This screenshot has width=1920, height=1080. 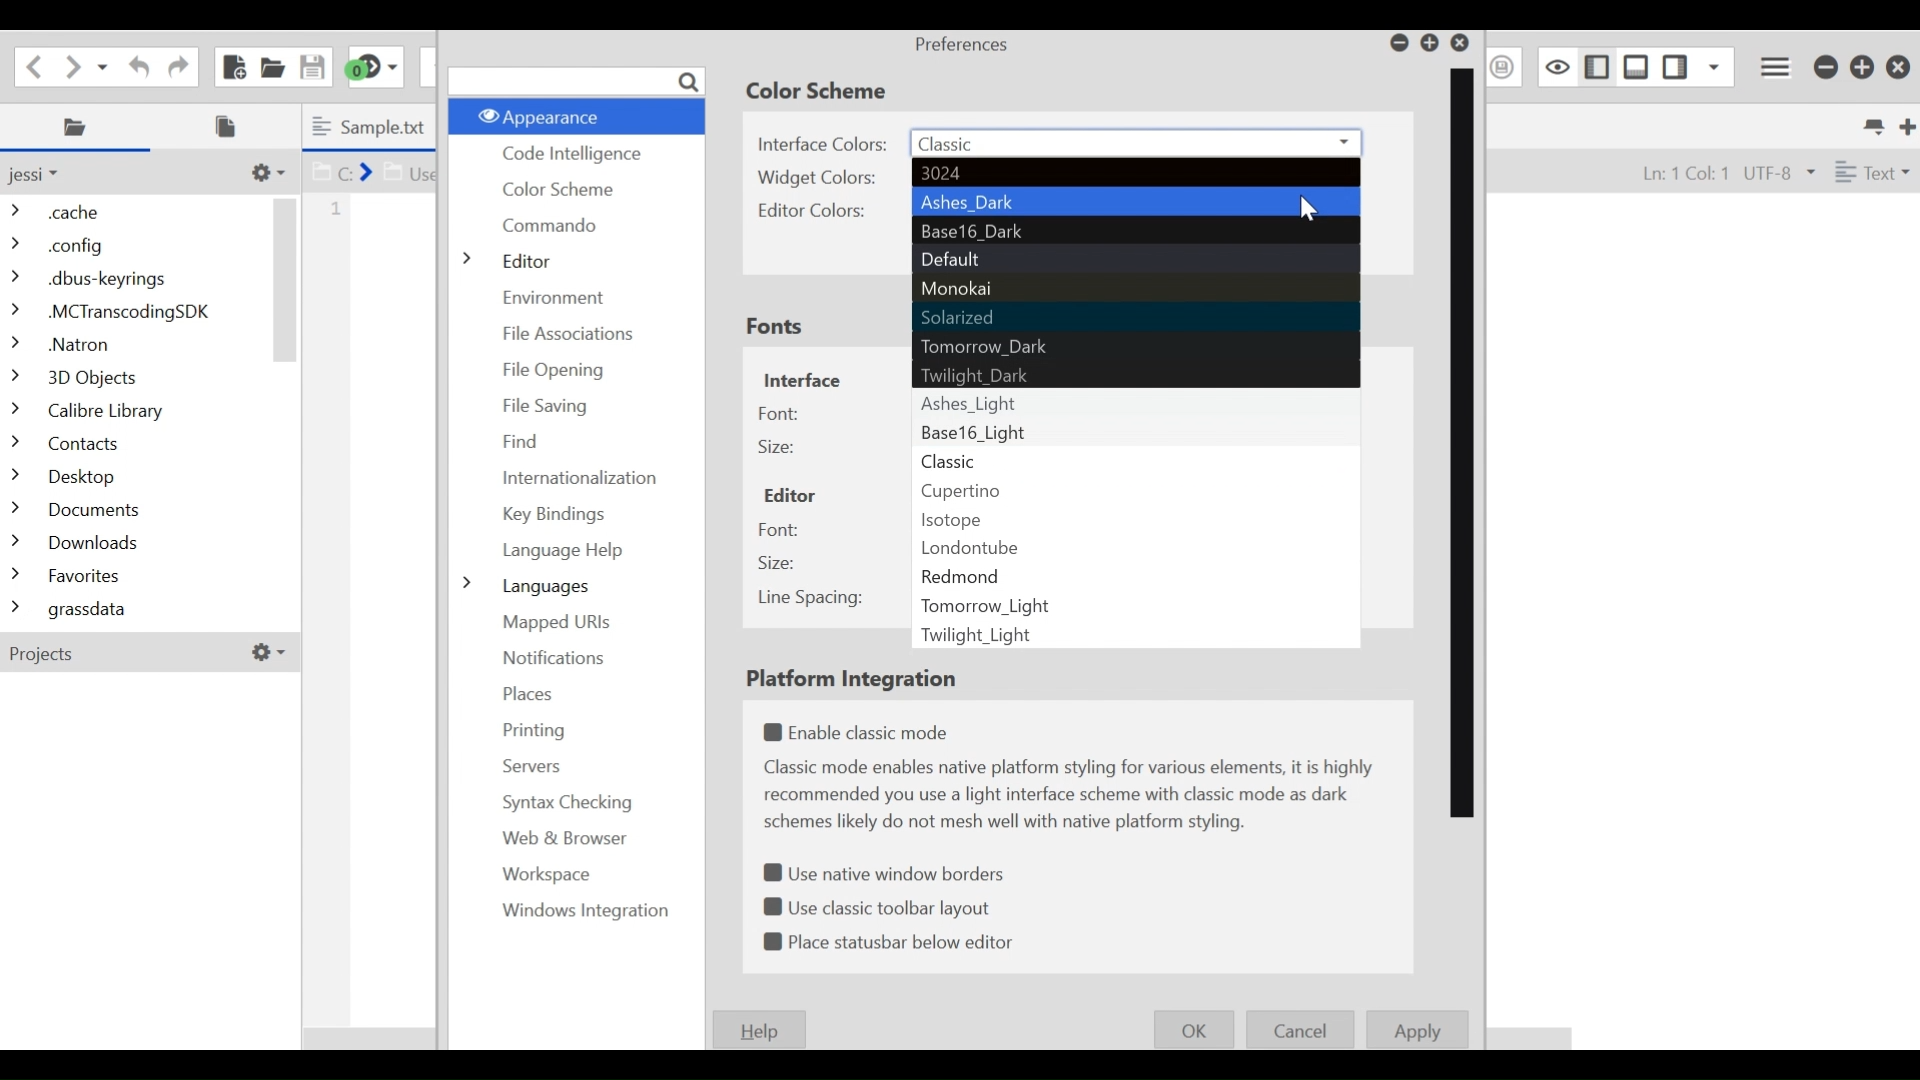 I want to click on ashes light, so click(x=1138, y=403).